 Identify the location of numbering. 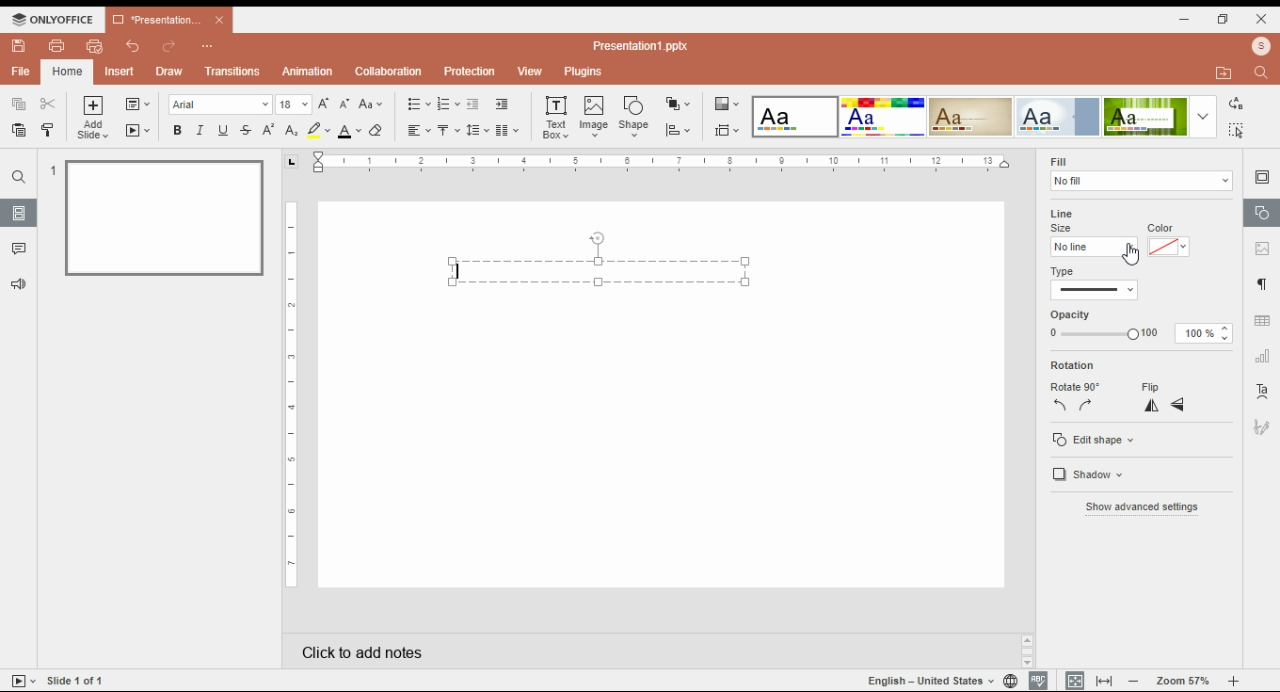
(448, 104).